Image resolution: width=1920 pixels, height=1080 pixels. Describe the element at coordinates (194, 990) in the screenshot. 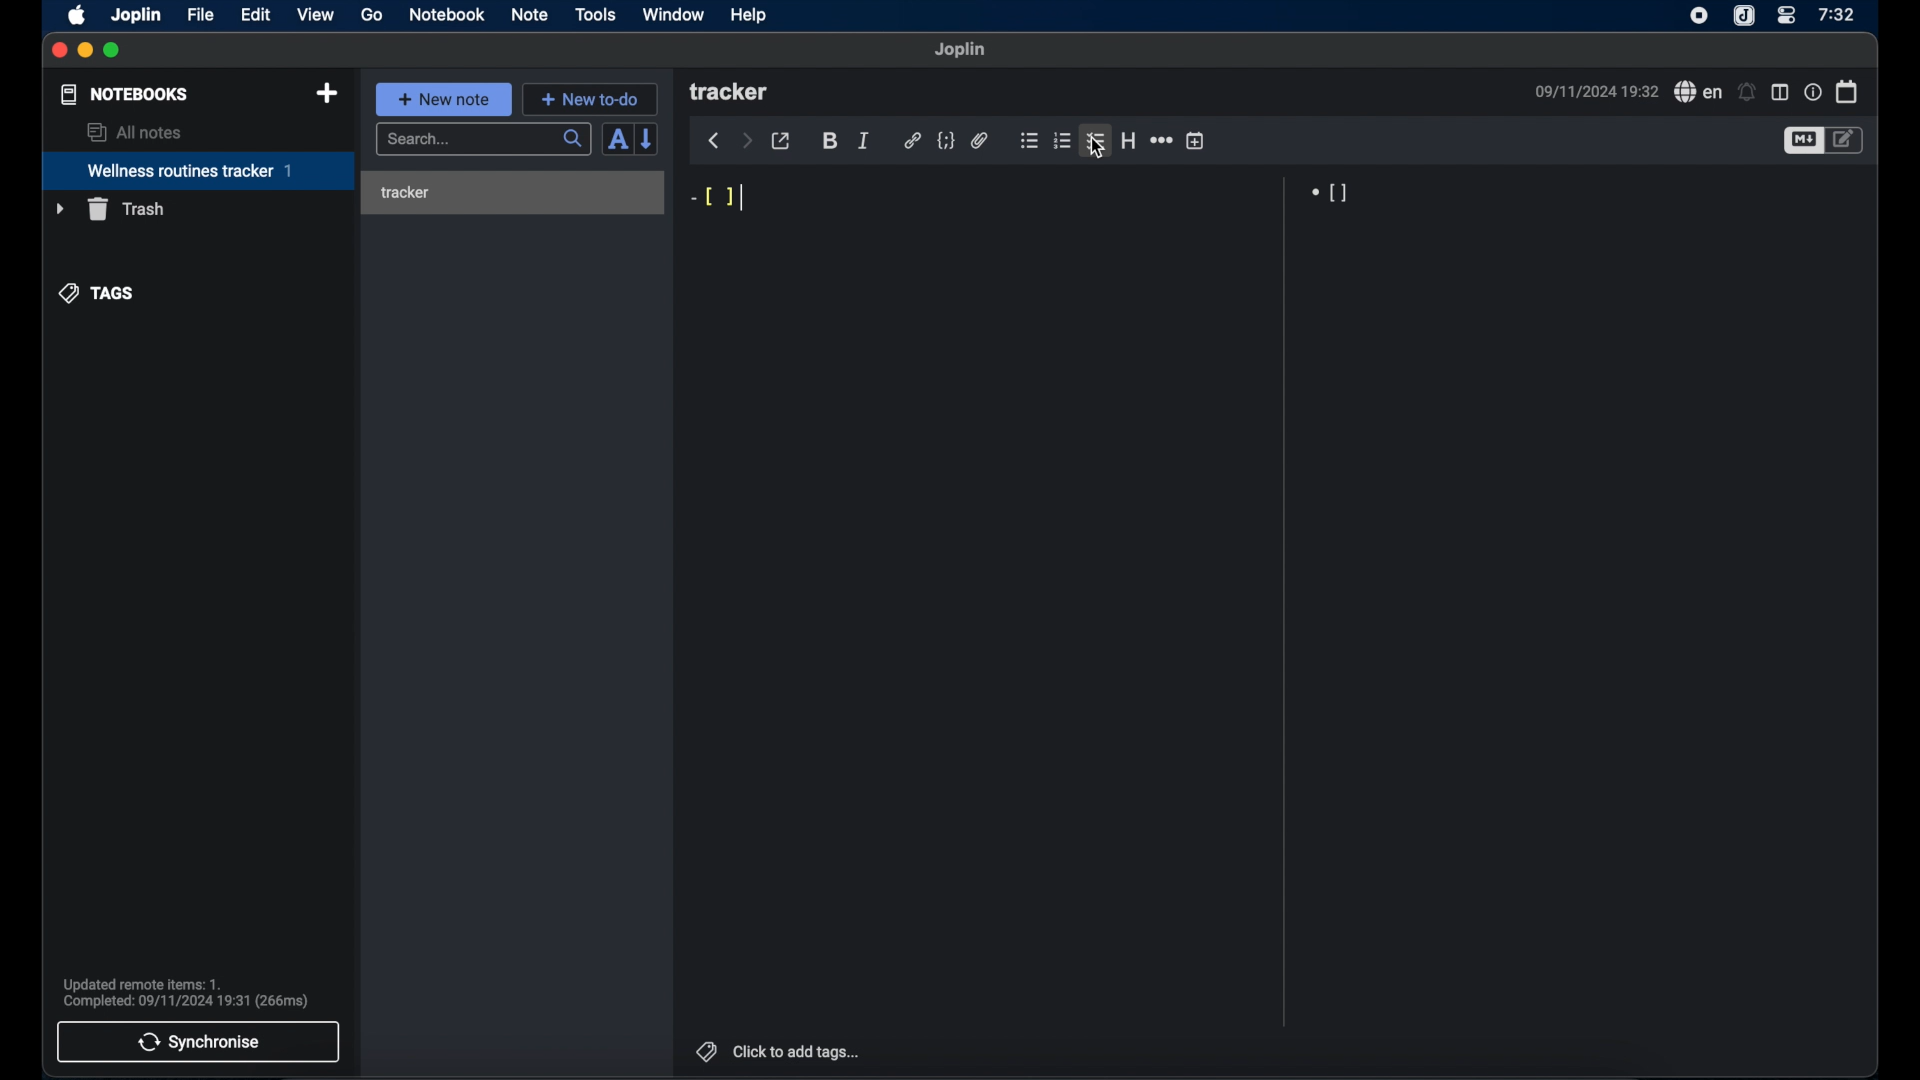

I see `Updated remote items: 1. Complete: 09/11/2024 19:31 (266ms)` at that location.